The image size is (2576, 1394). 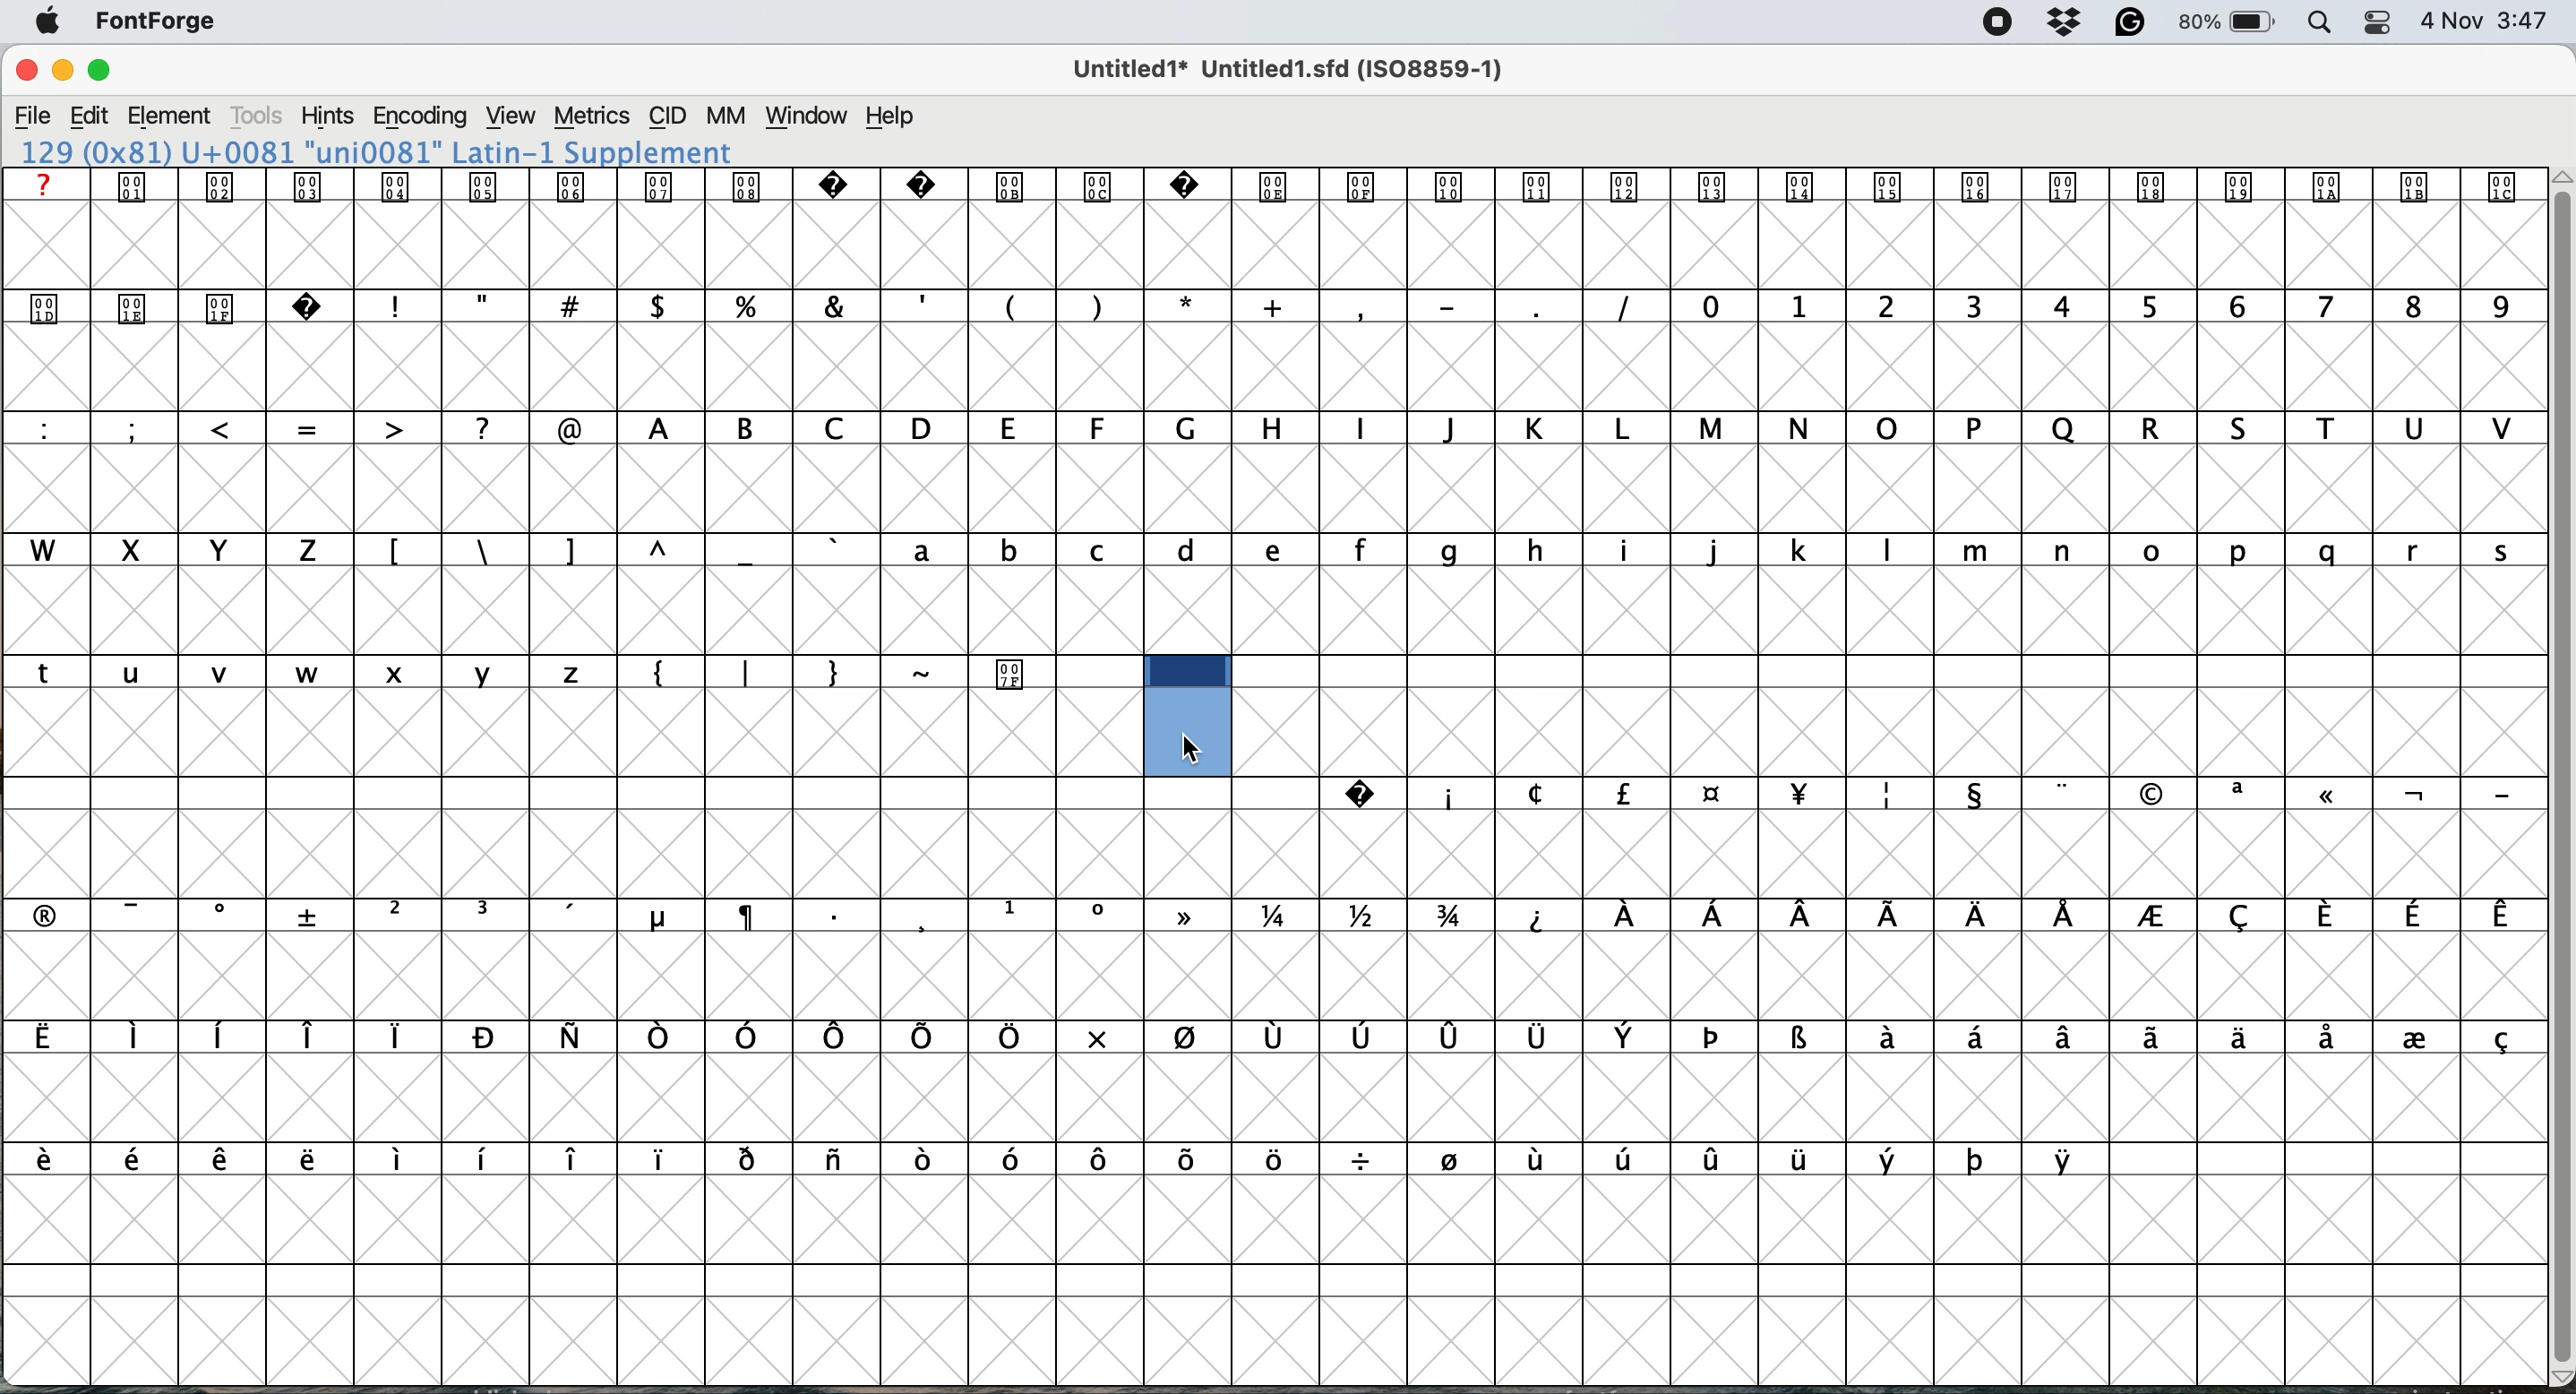 I want to click on cursor, so click(x=1190, y=747).